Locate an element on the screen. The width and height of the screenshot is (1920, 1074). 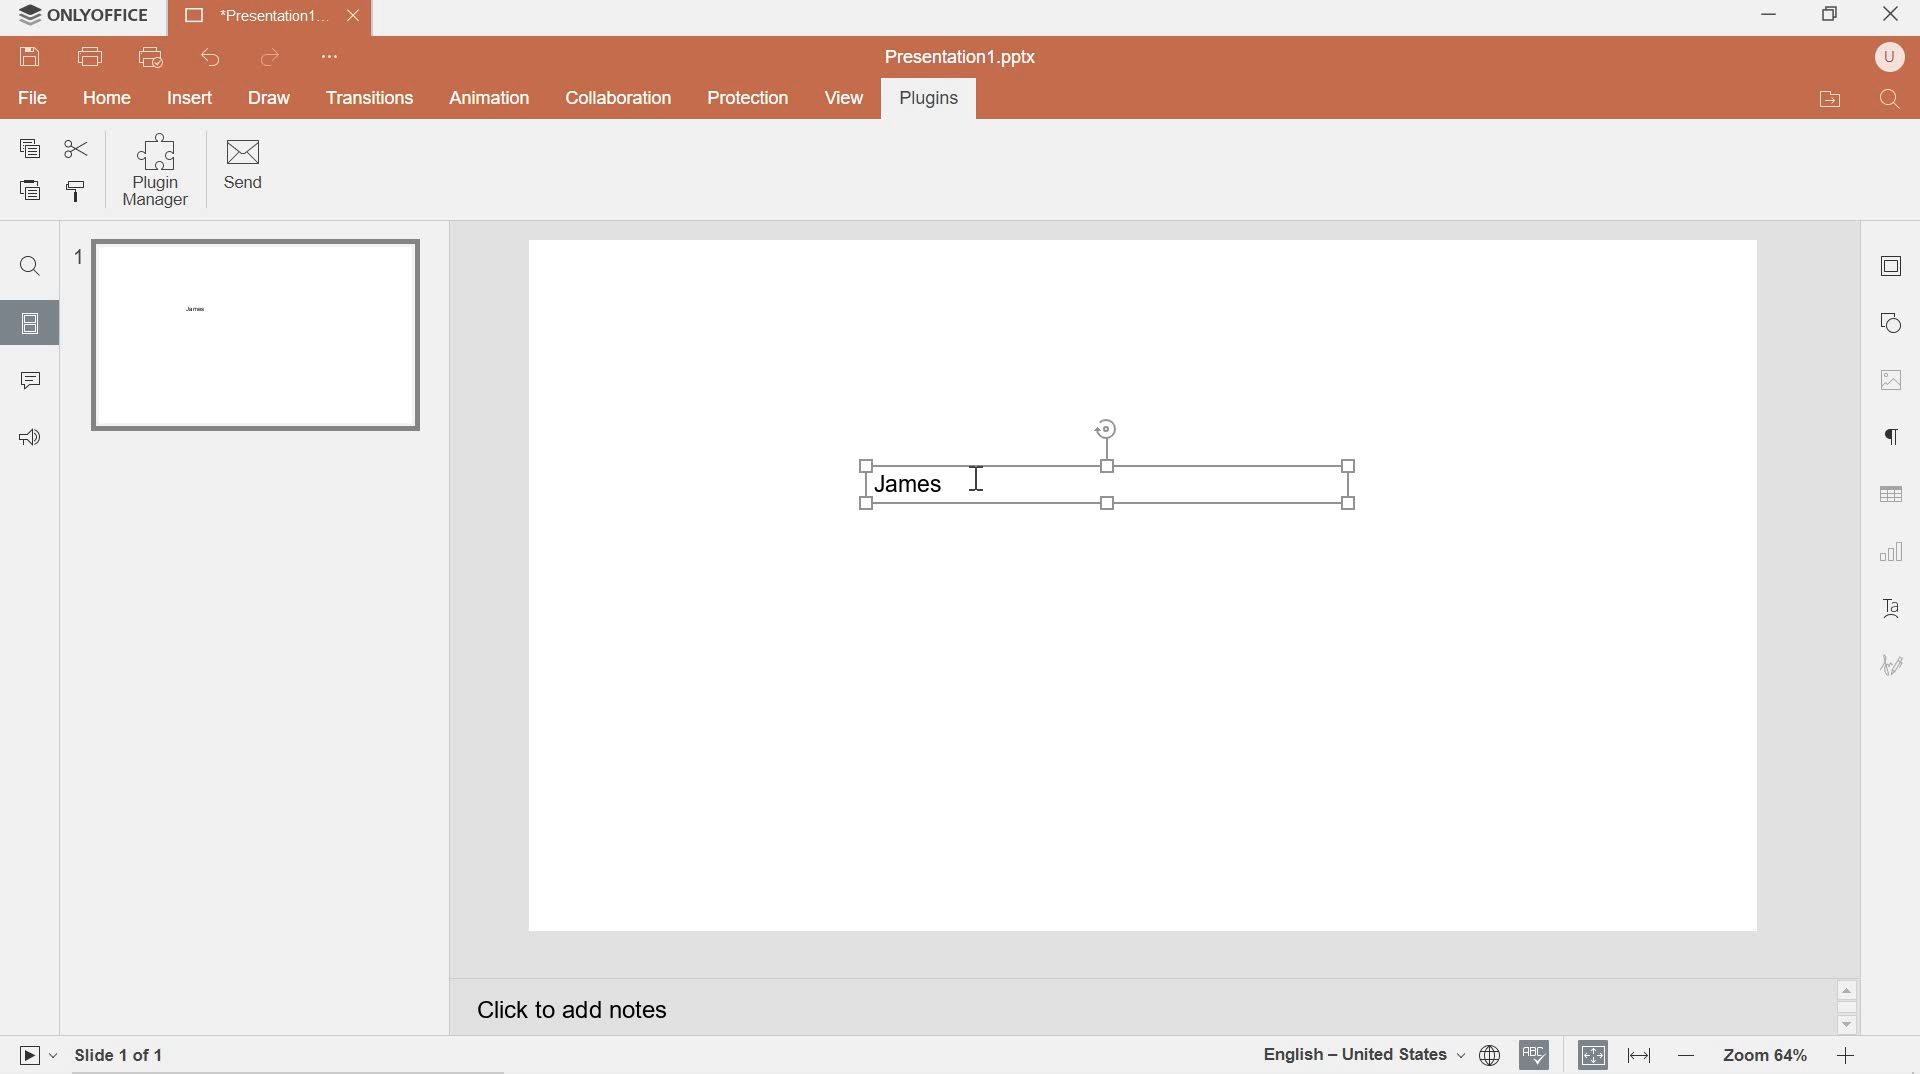
fit to width is located at coordinates (1637, 1056).